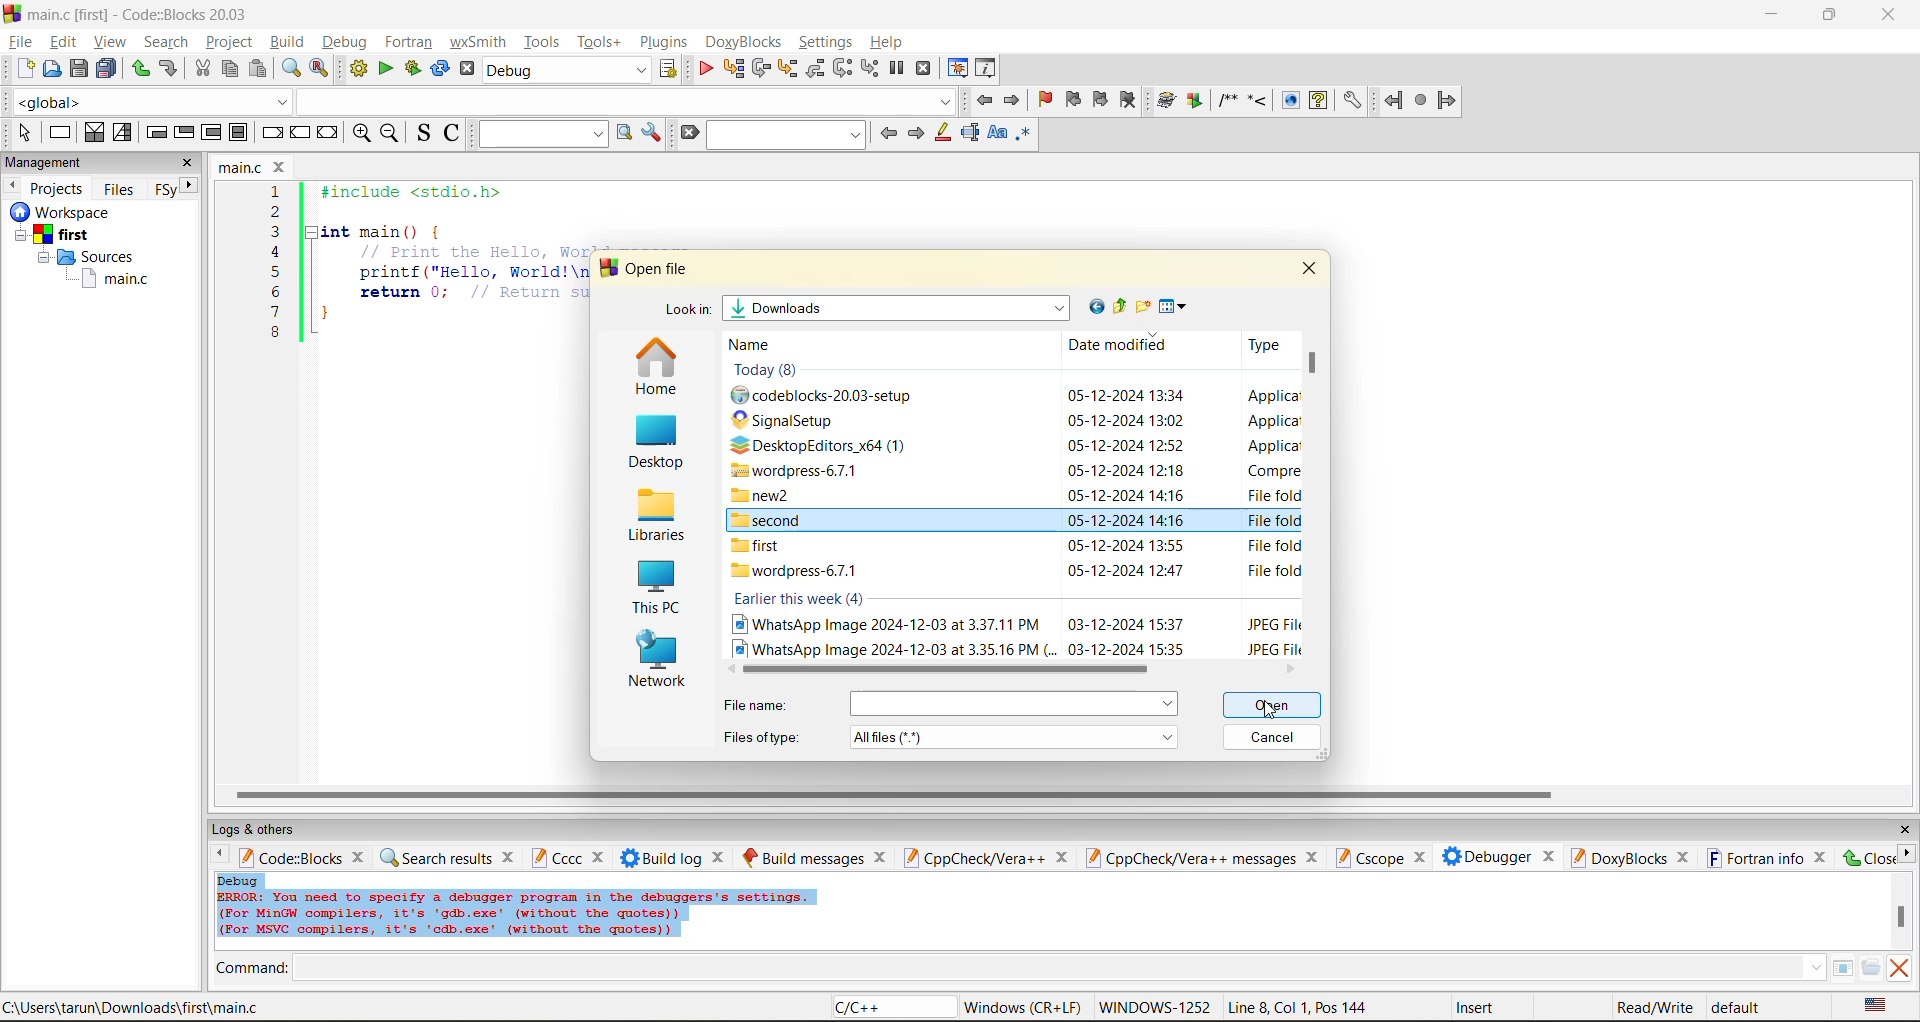  I want to click on build log, so click(662, 858).